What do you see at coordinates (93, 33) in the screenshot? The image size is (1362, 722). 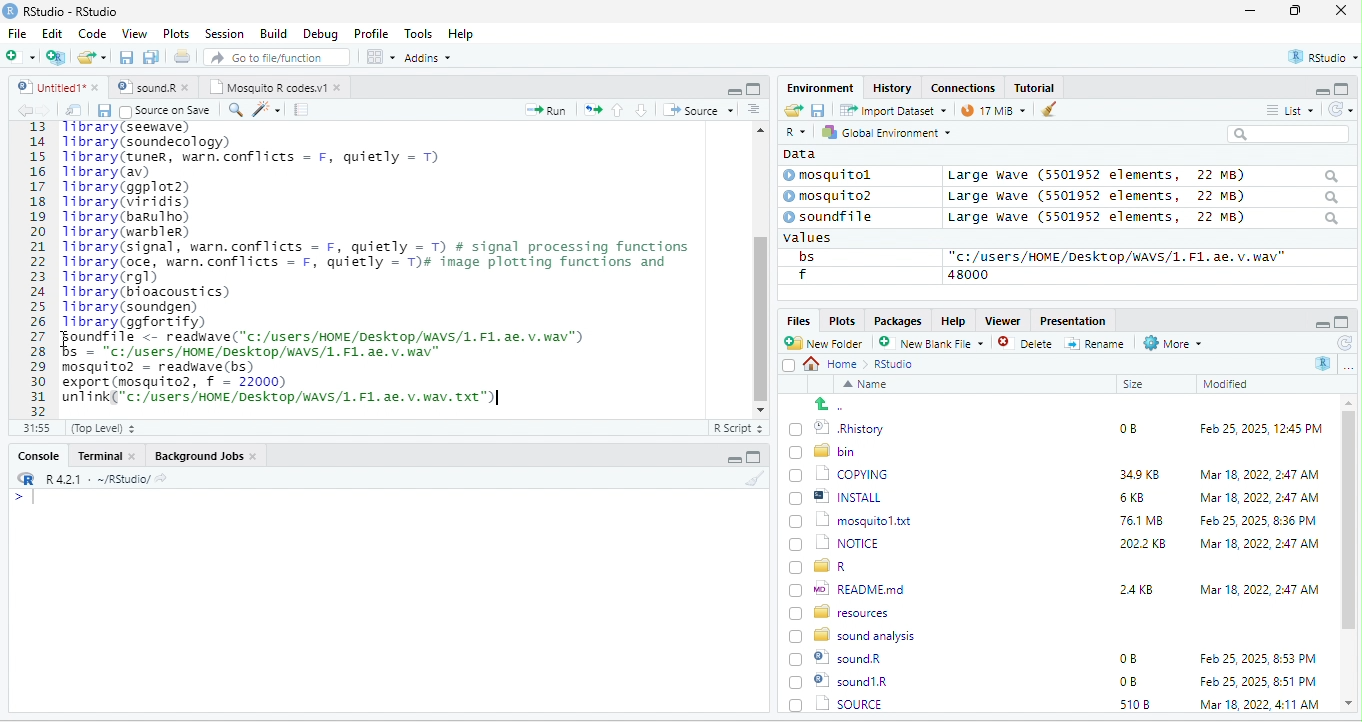 I see `Code` at bounding box center [93, 33].